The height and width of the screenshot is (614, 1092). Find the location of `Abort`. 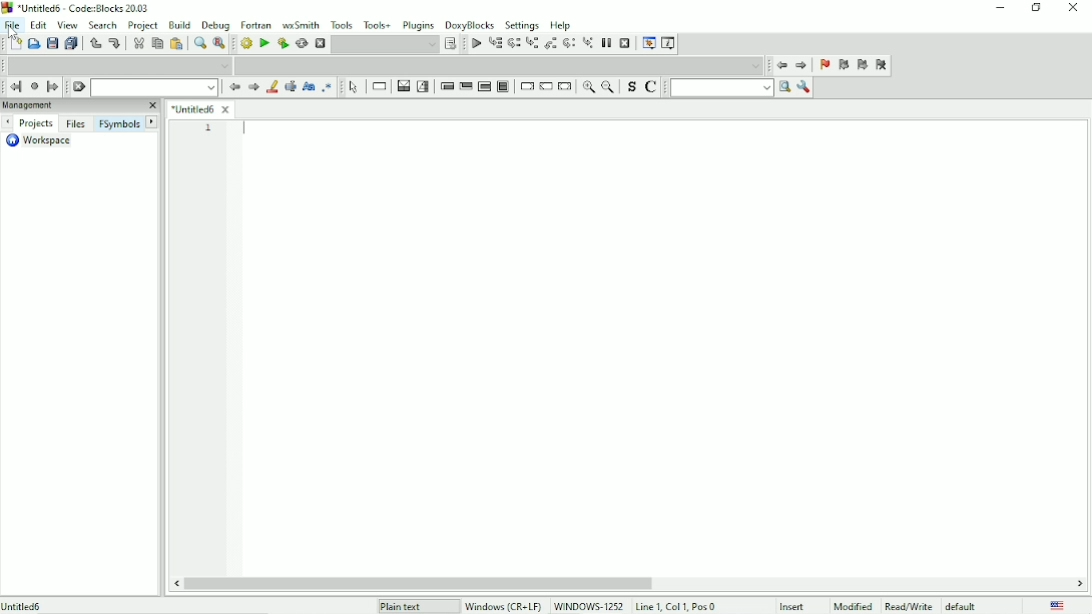

Abort is located at coordinates (319, 44).